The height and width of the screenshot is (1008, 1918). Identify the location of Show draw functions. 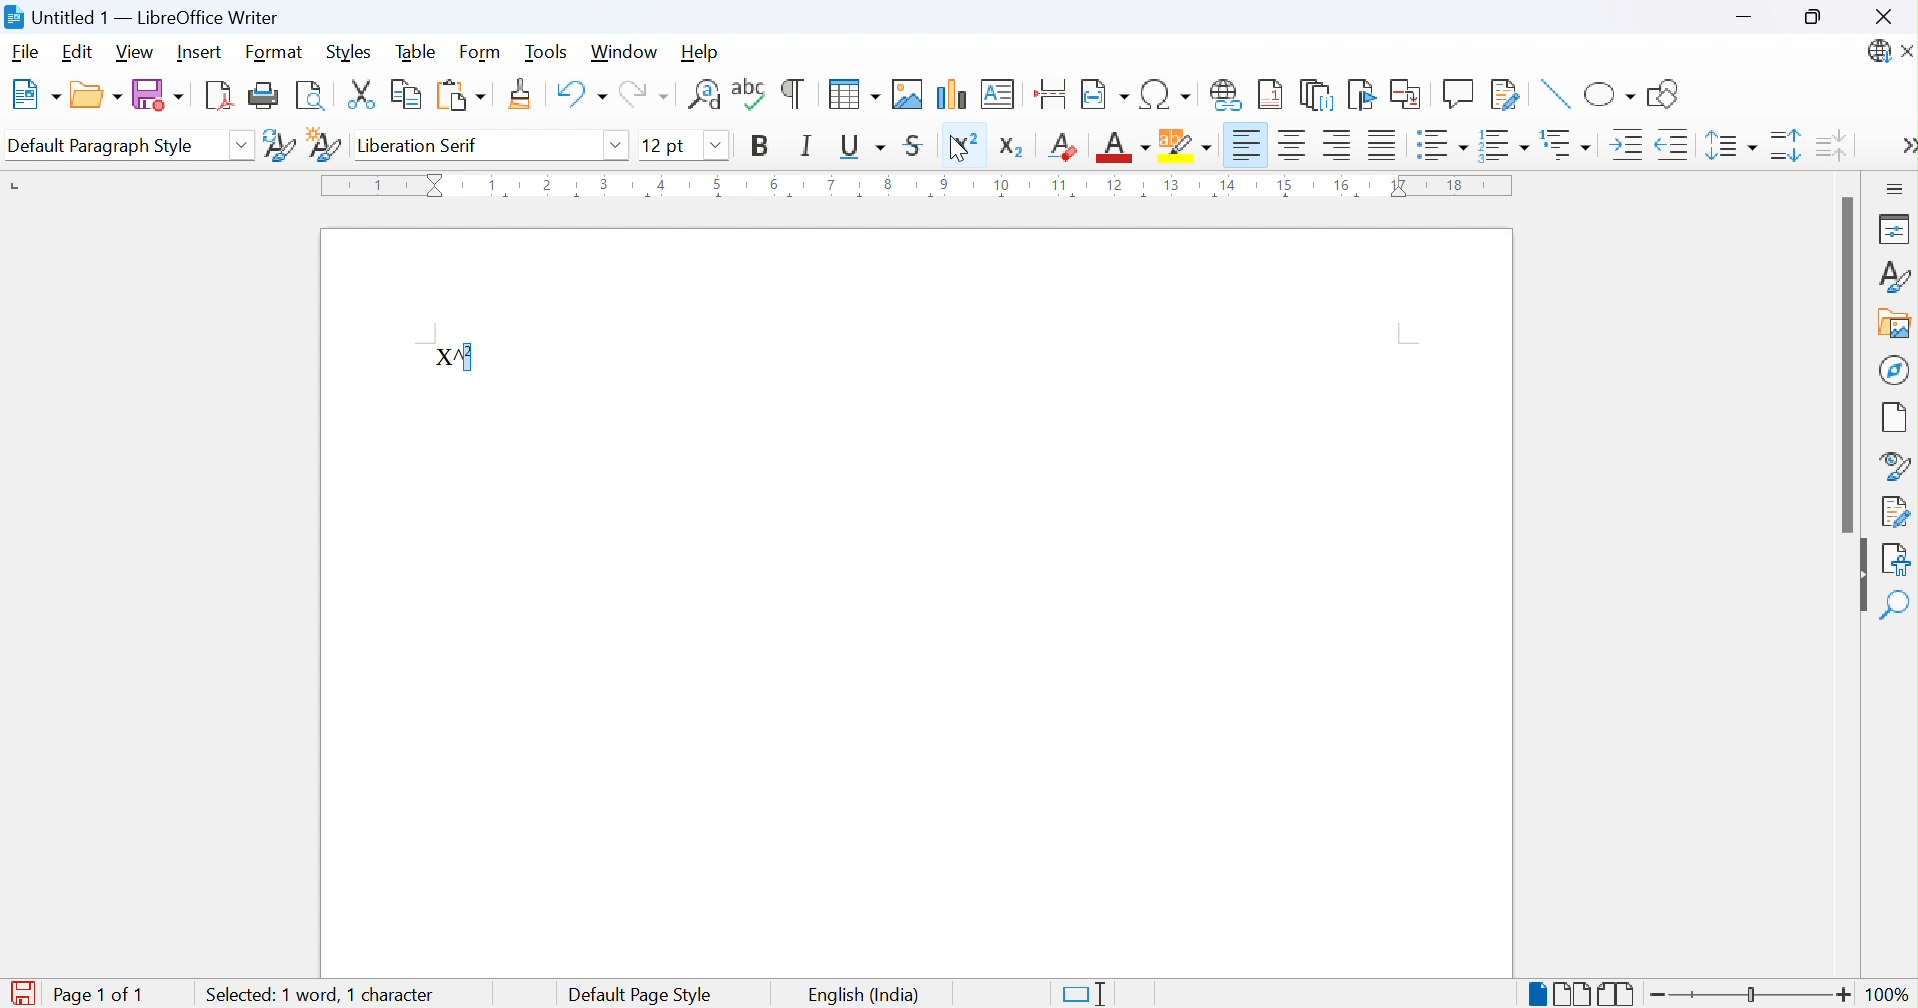
(1668, 92).